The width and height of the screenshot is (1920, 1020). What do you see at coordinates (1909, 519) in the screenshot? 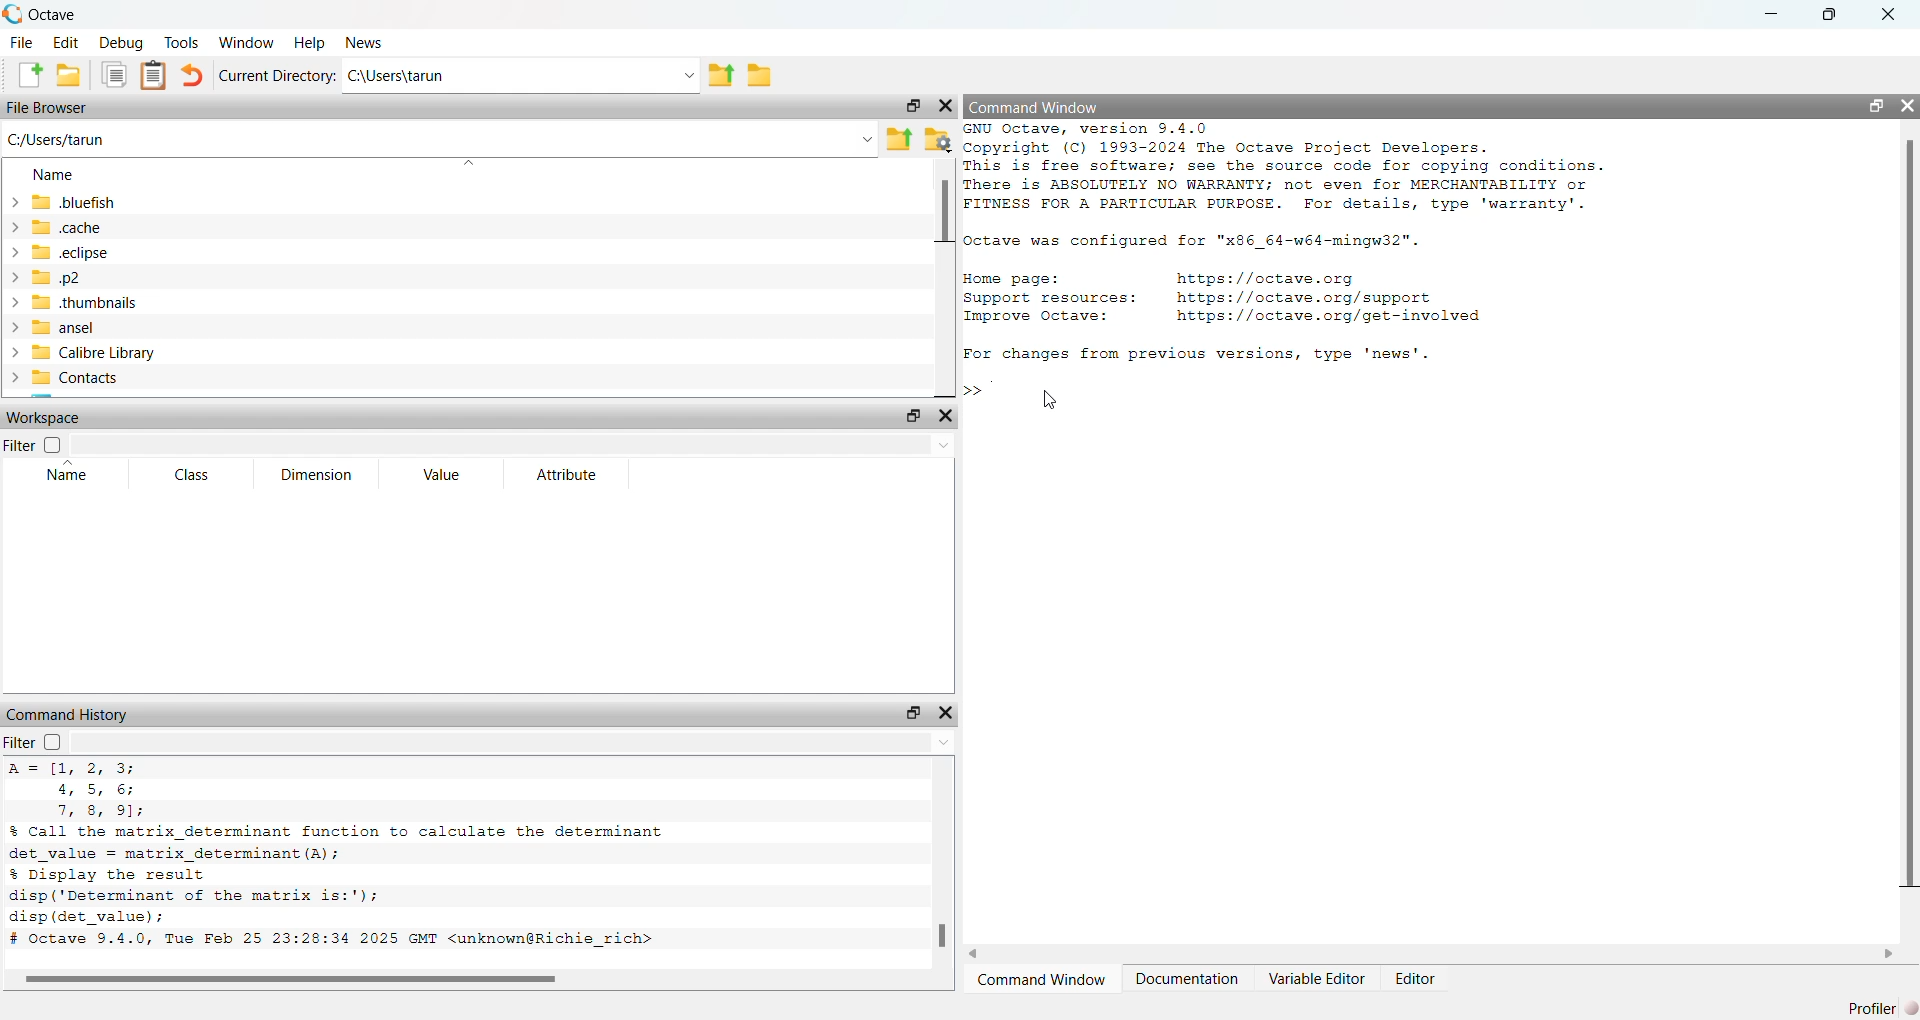
I see `scrollbar` at bounding box center [1909, 519].